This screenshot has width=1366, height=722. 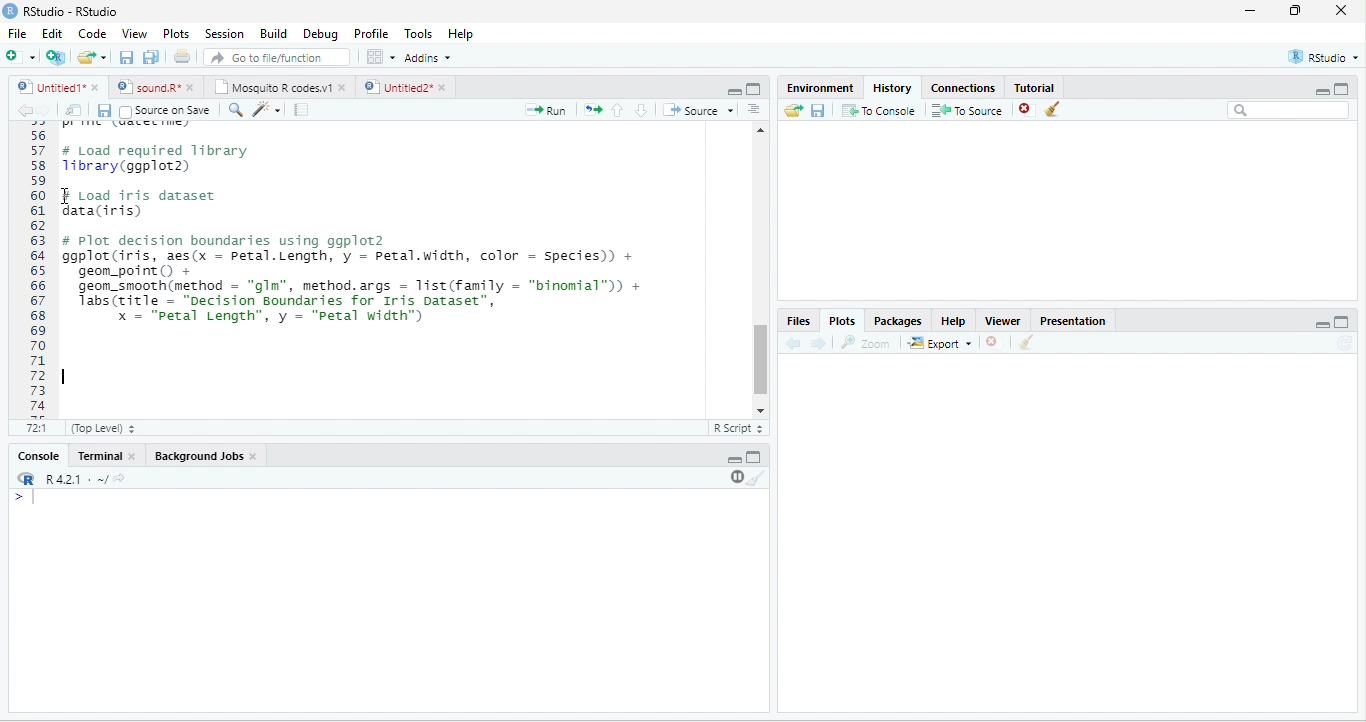 I want to click on Tools, so click(x=420, y=34).